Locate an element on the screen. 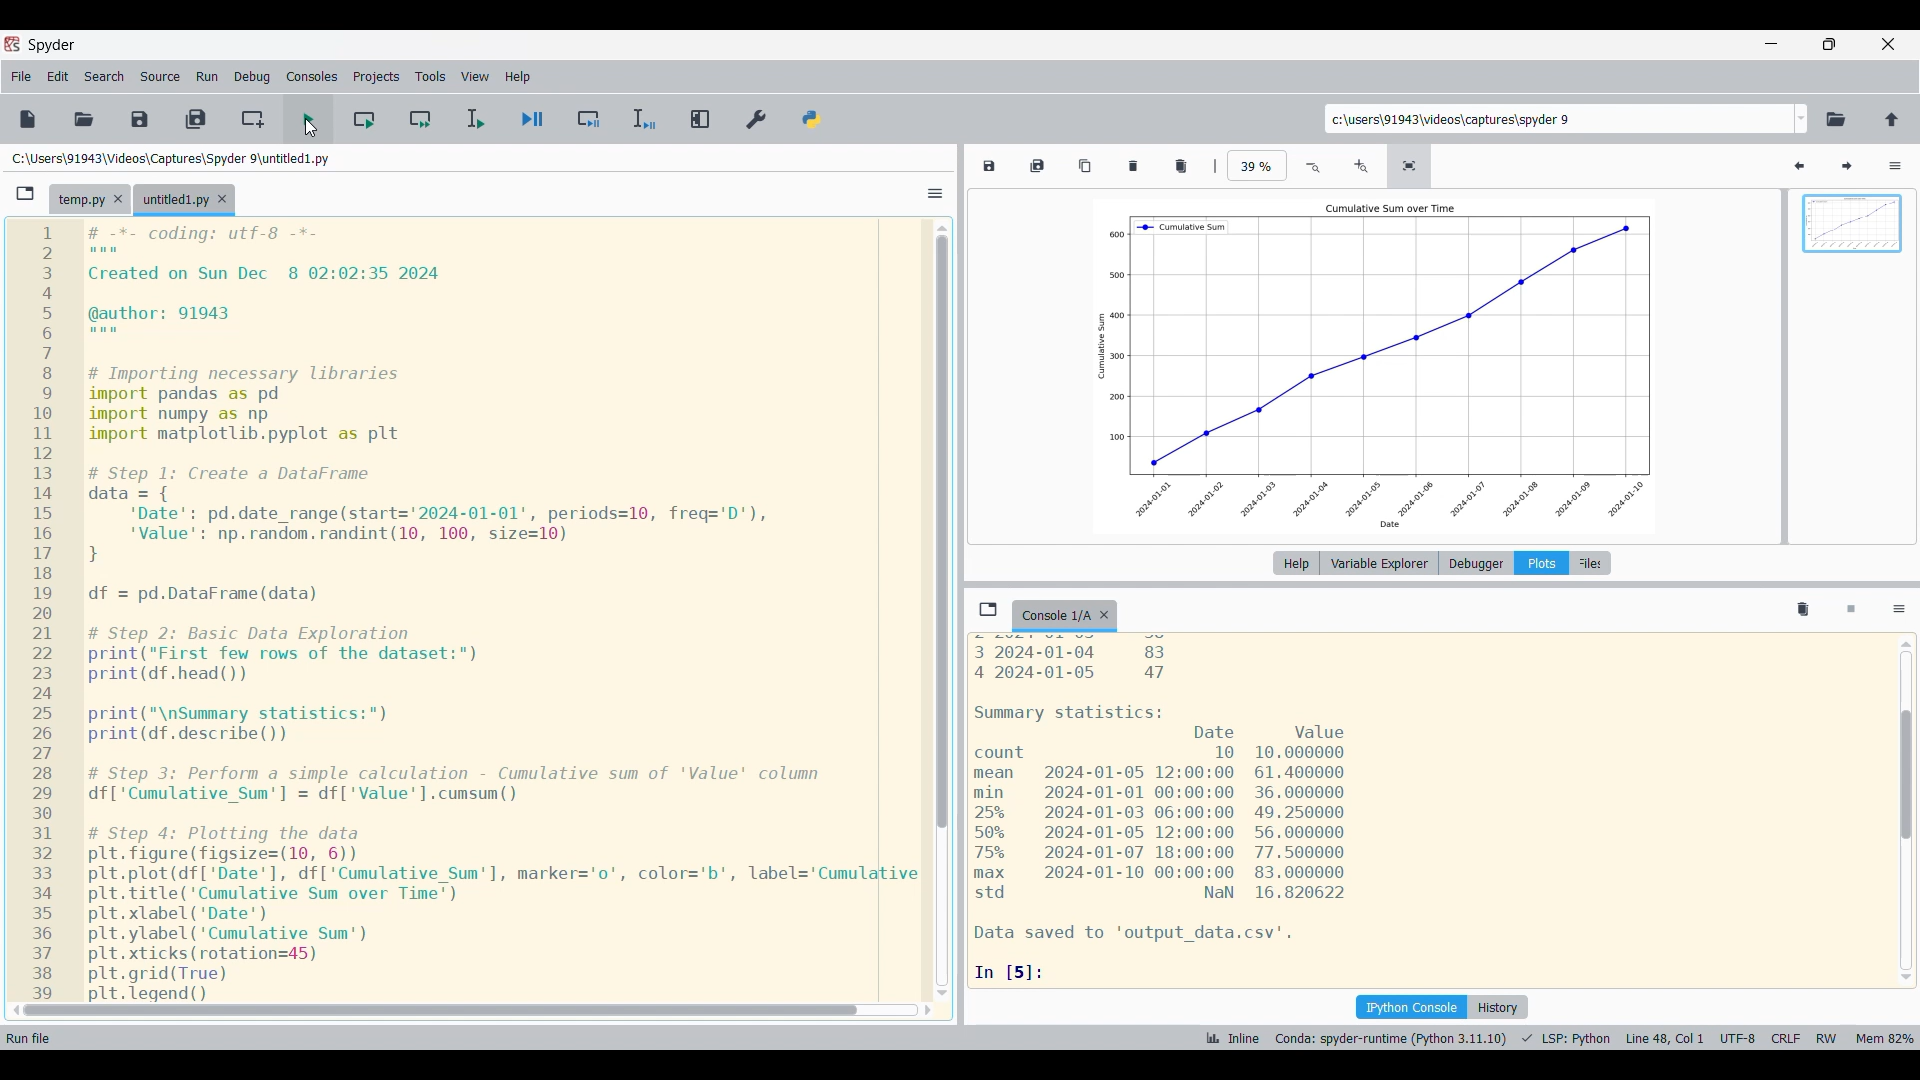 The height and width of the screenshot is (1080, 1920). Projects menu is located at coordinates (377, 77).